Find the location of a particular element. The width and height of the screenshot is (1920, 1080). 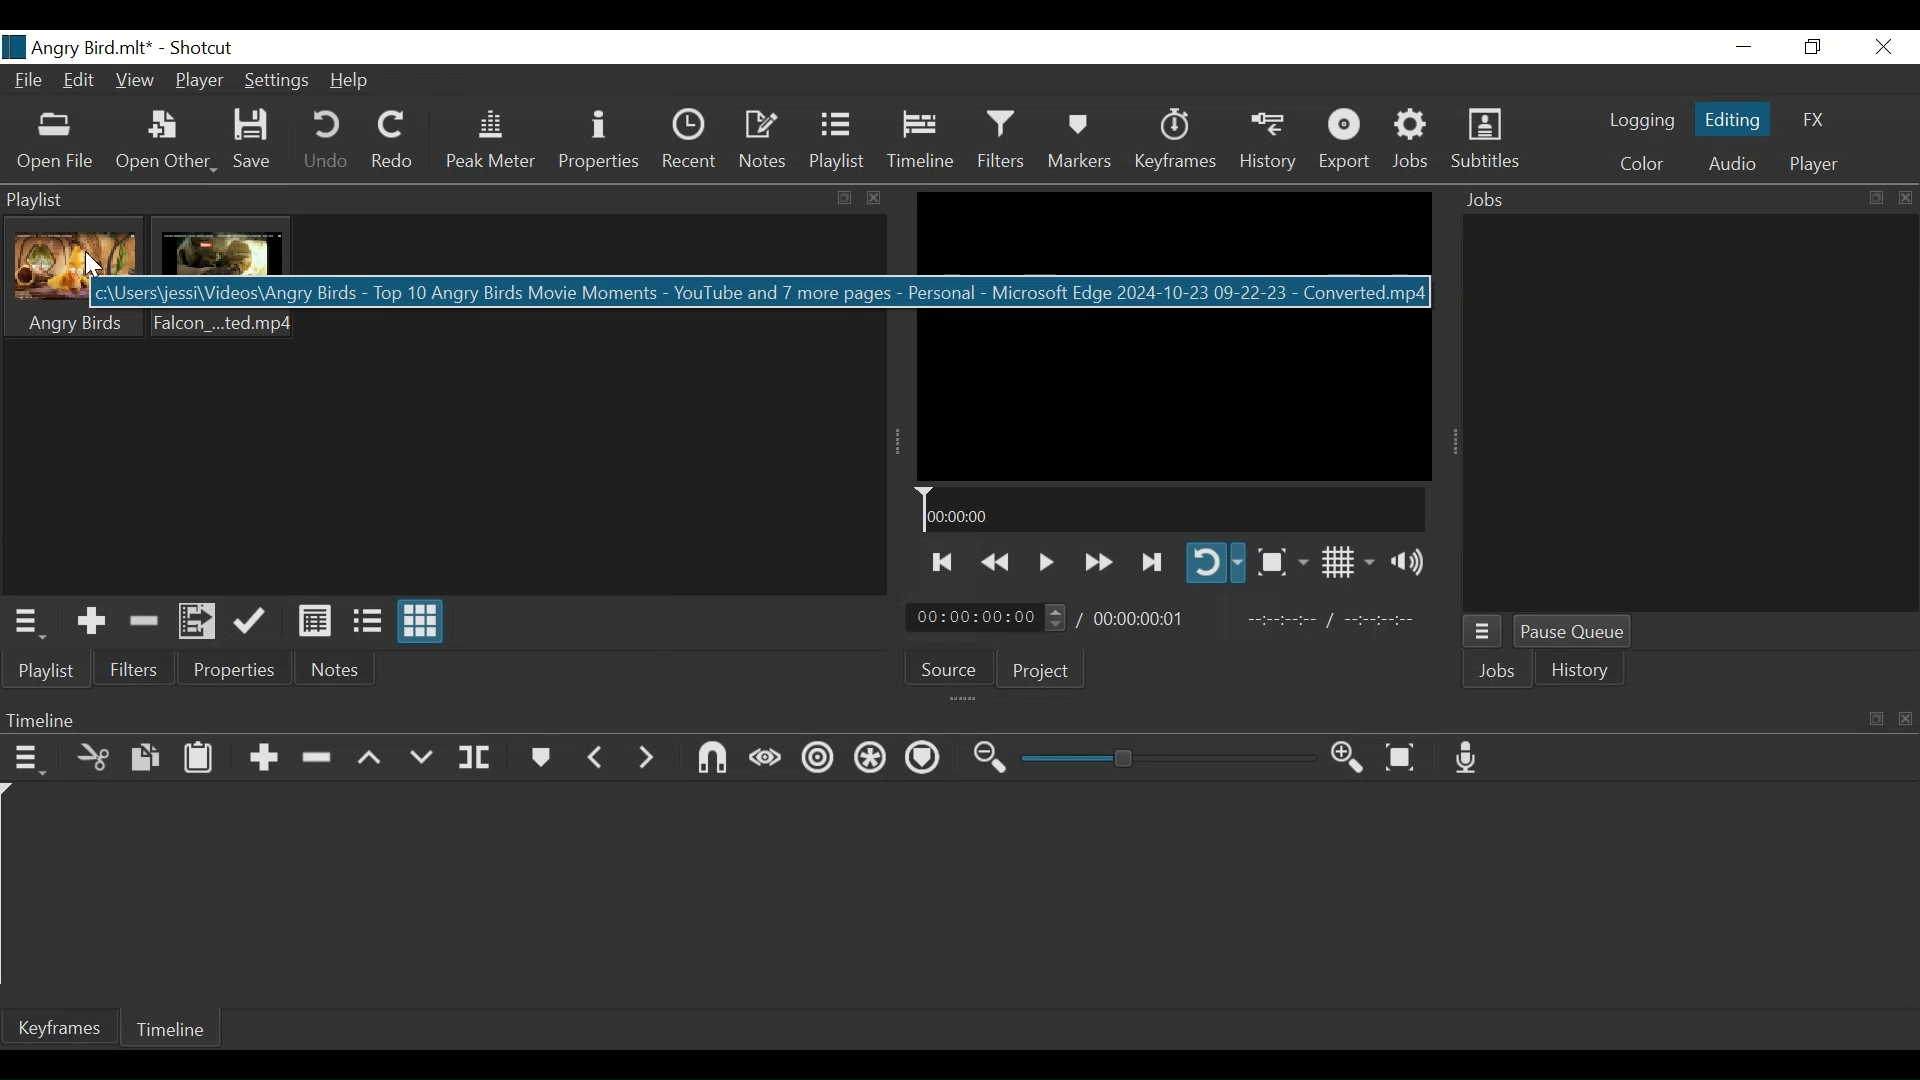

Split at playhead is located at coordinates (483, 758).